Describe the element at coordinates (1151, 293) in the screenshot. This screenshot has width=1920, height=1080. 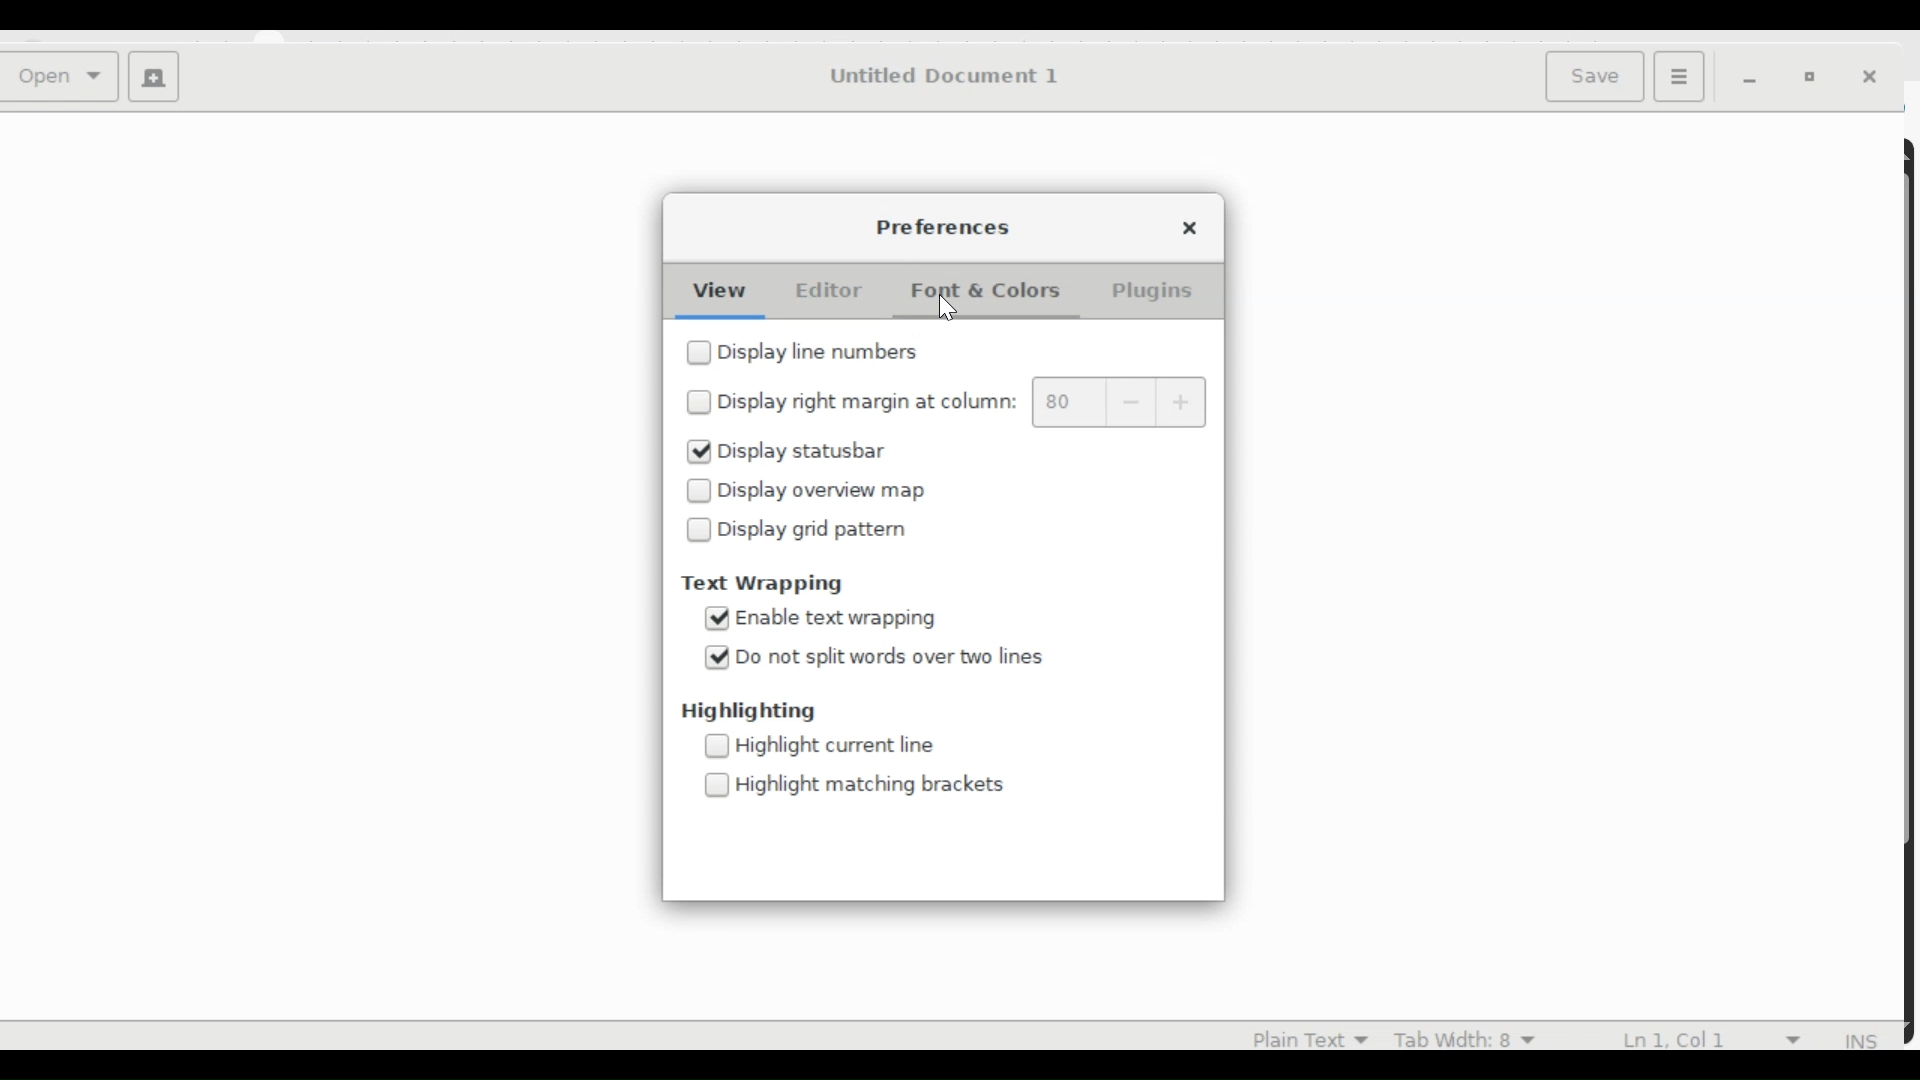
I see `Plugins` at that location.